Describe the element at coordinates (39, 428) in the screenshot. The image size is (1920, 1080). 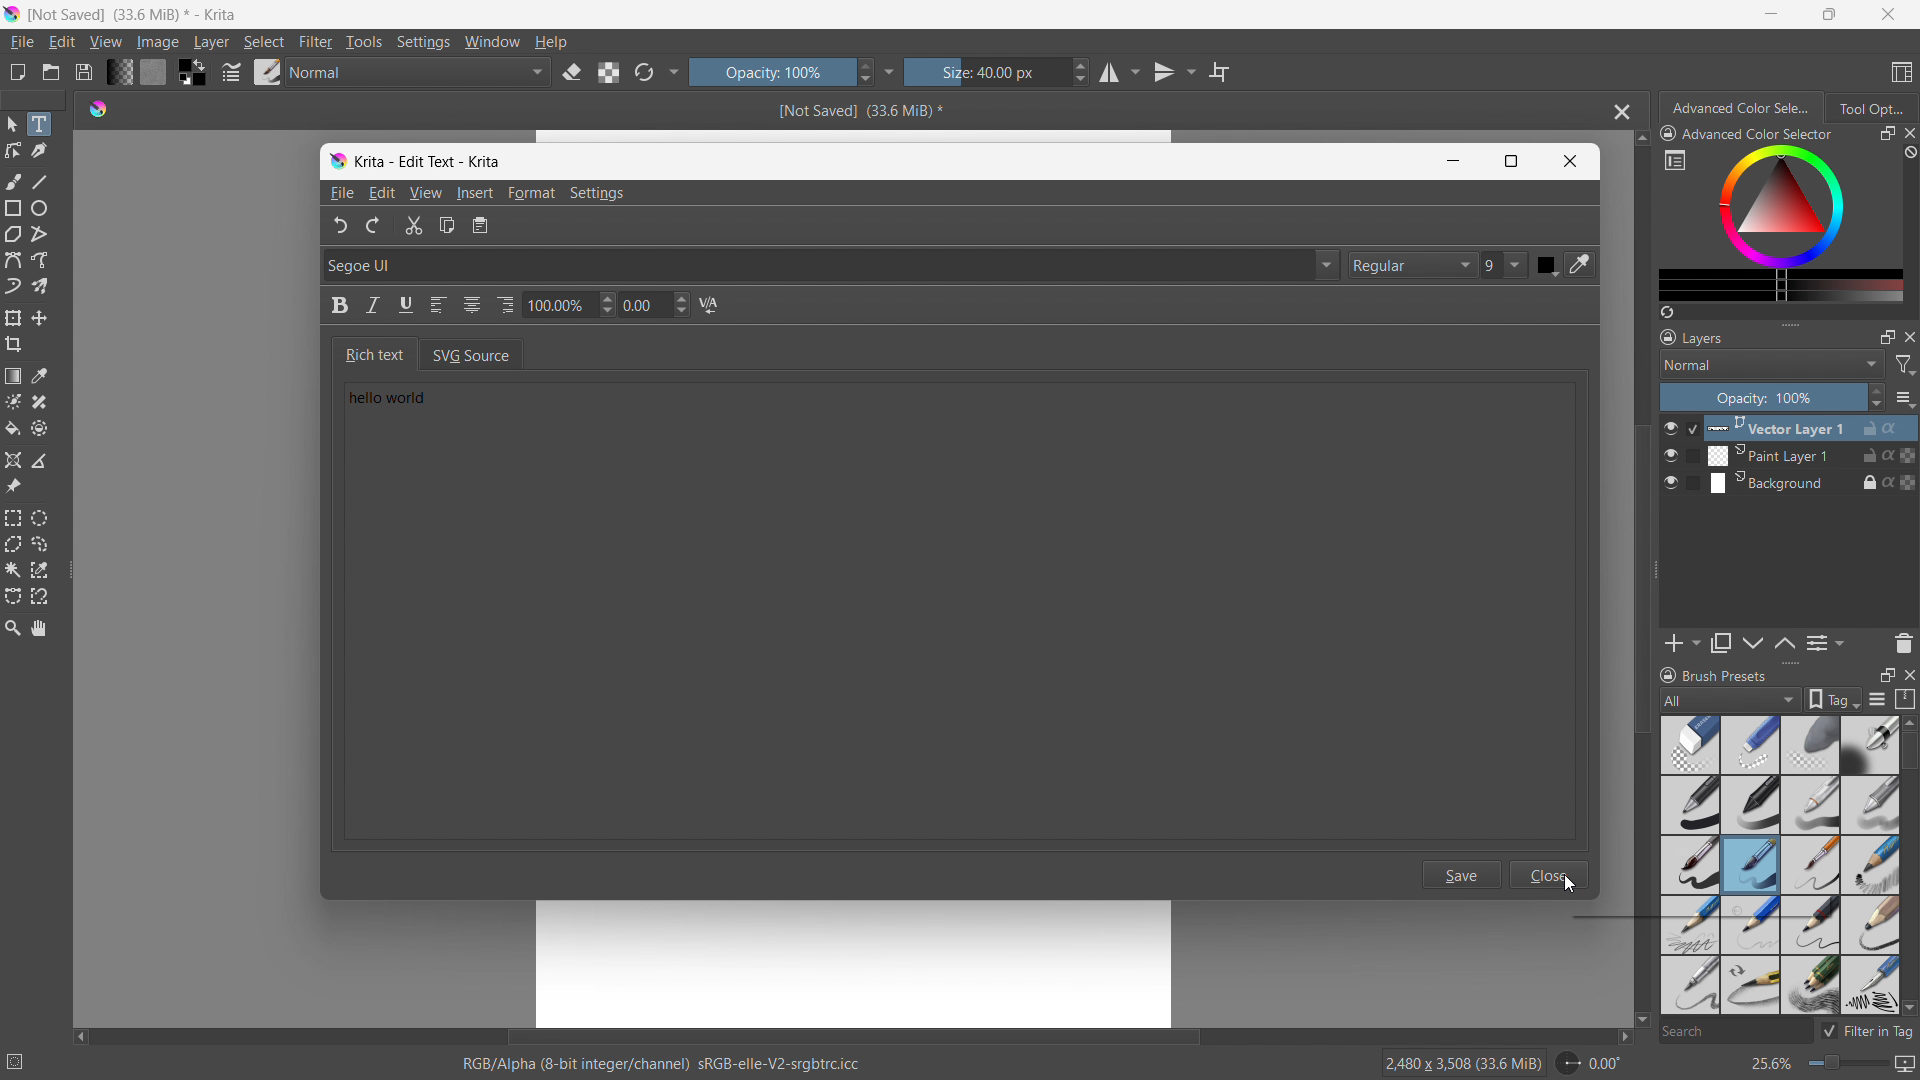
I see `enclose and fill tool` at that location.